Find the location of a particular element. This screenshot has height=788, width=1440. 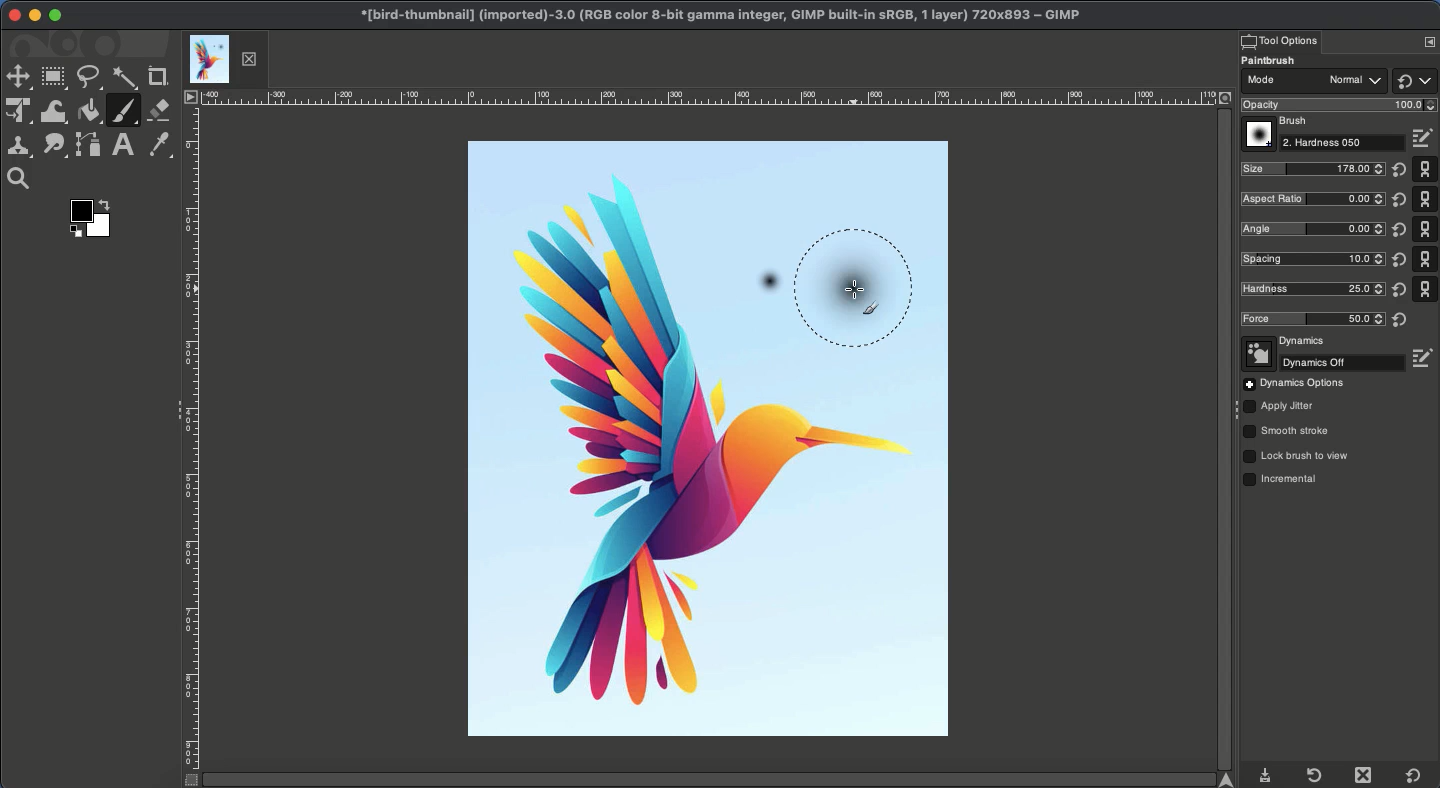

Initial stroke is located at coordinates (759, 286).